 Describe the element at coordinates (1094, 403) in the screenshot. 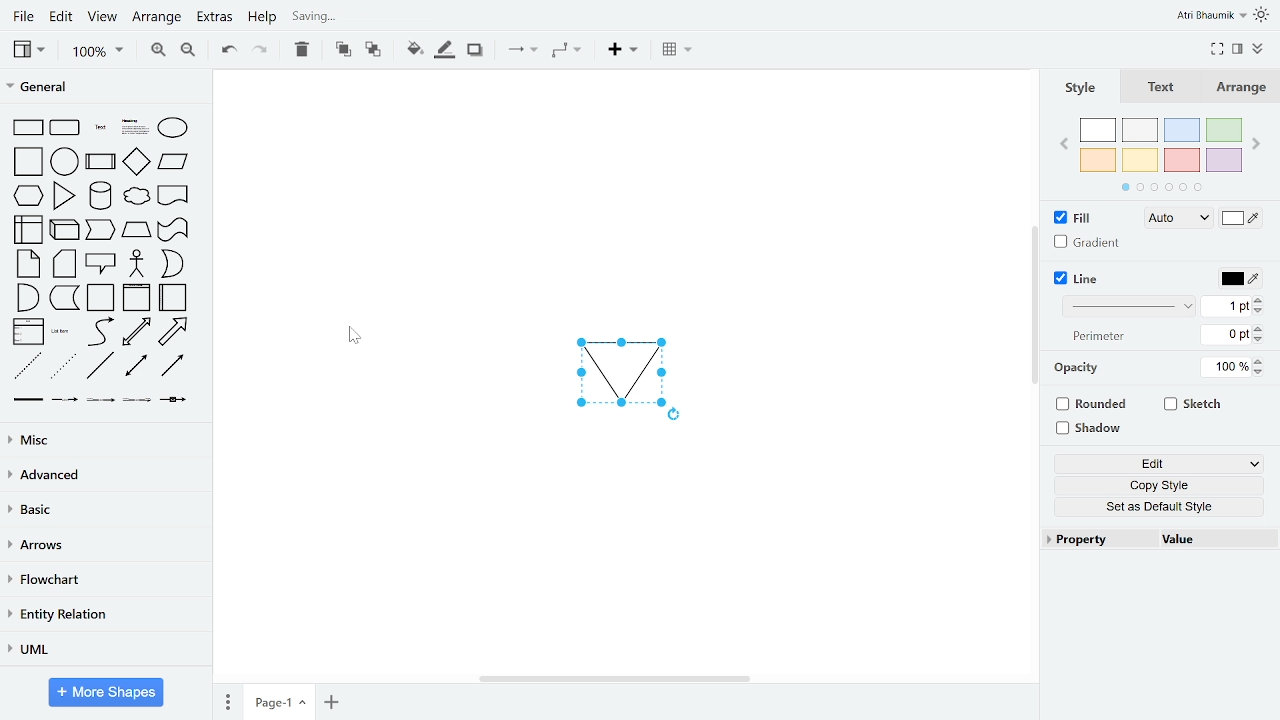

I see `rounded` at that location.